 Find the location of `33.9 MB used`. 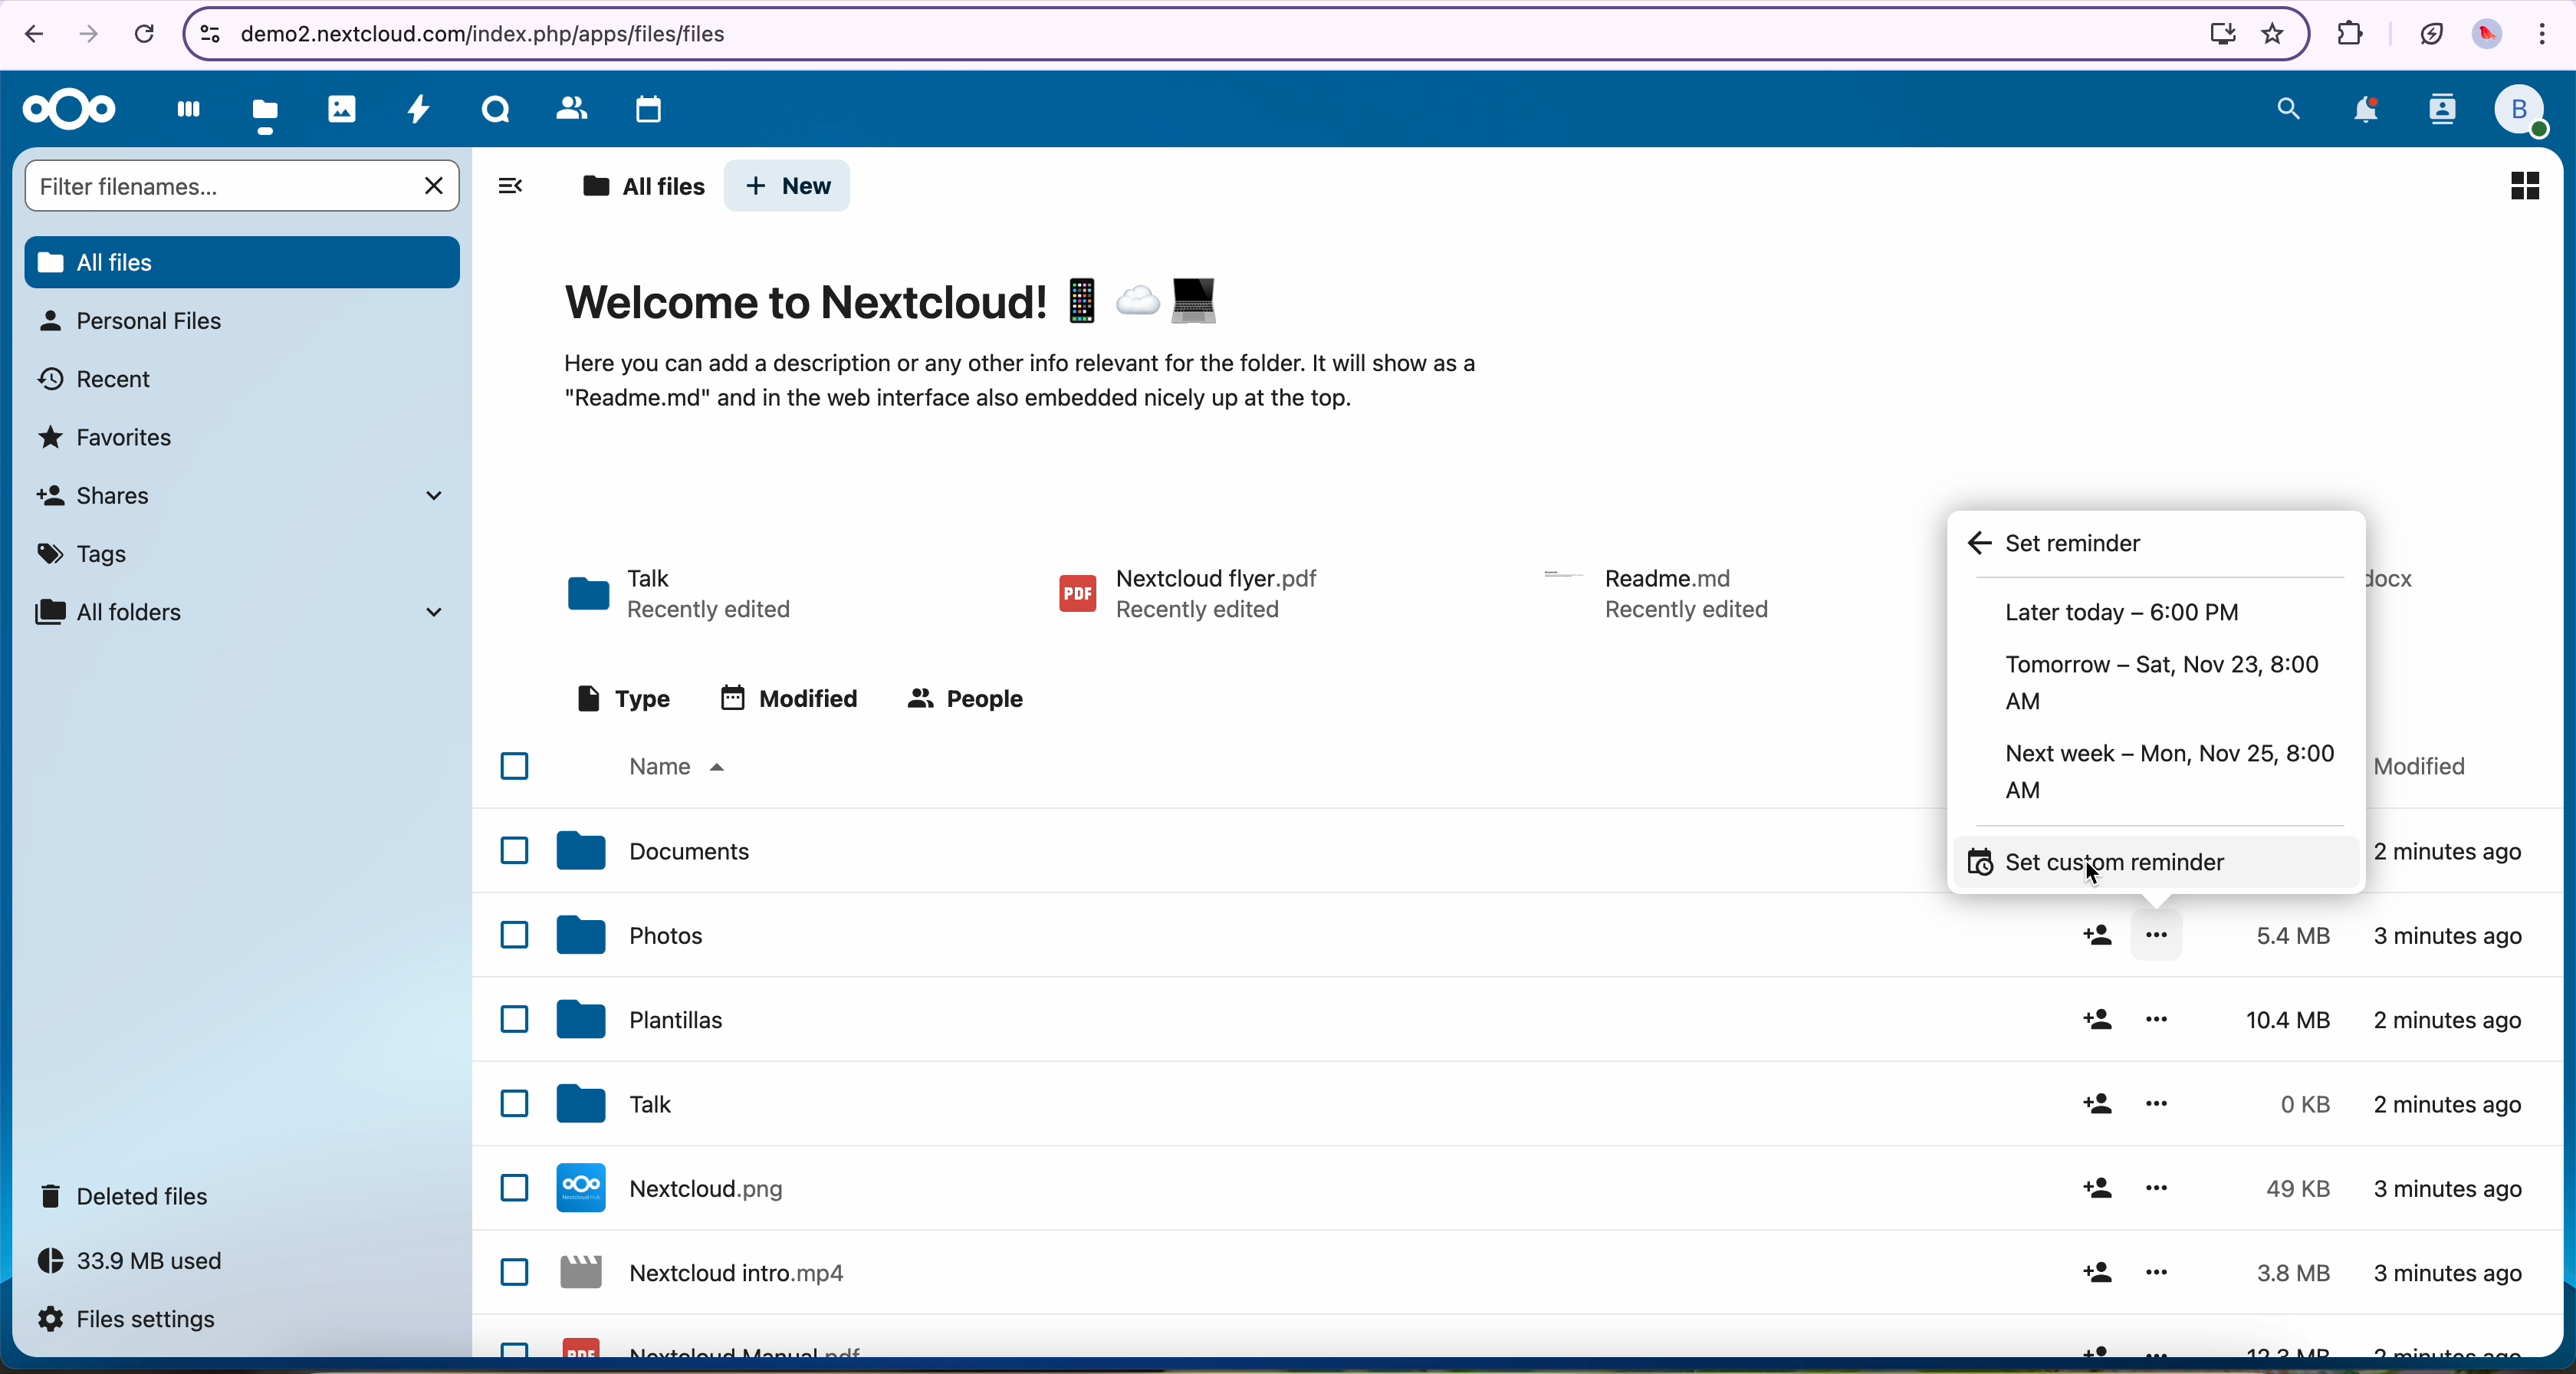

33.9 MB used is located at coordinates (132, 1263).